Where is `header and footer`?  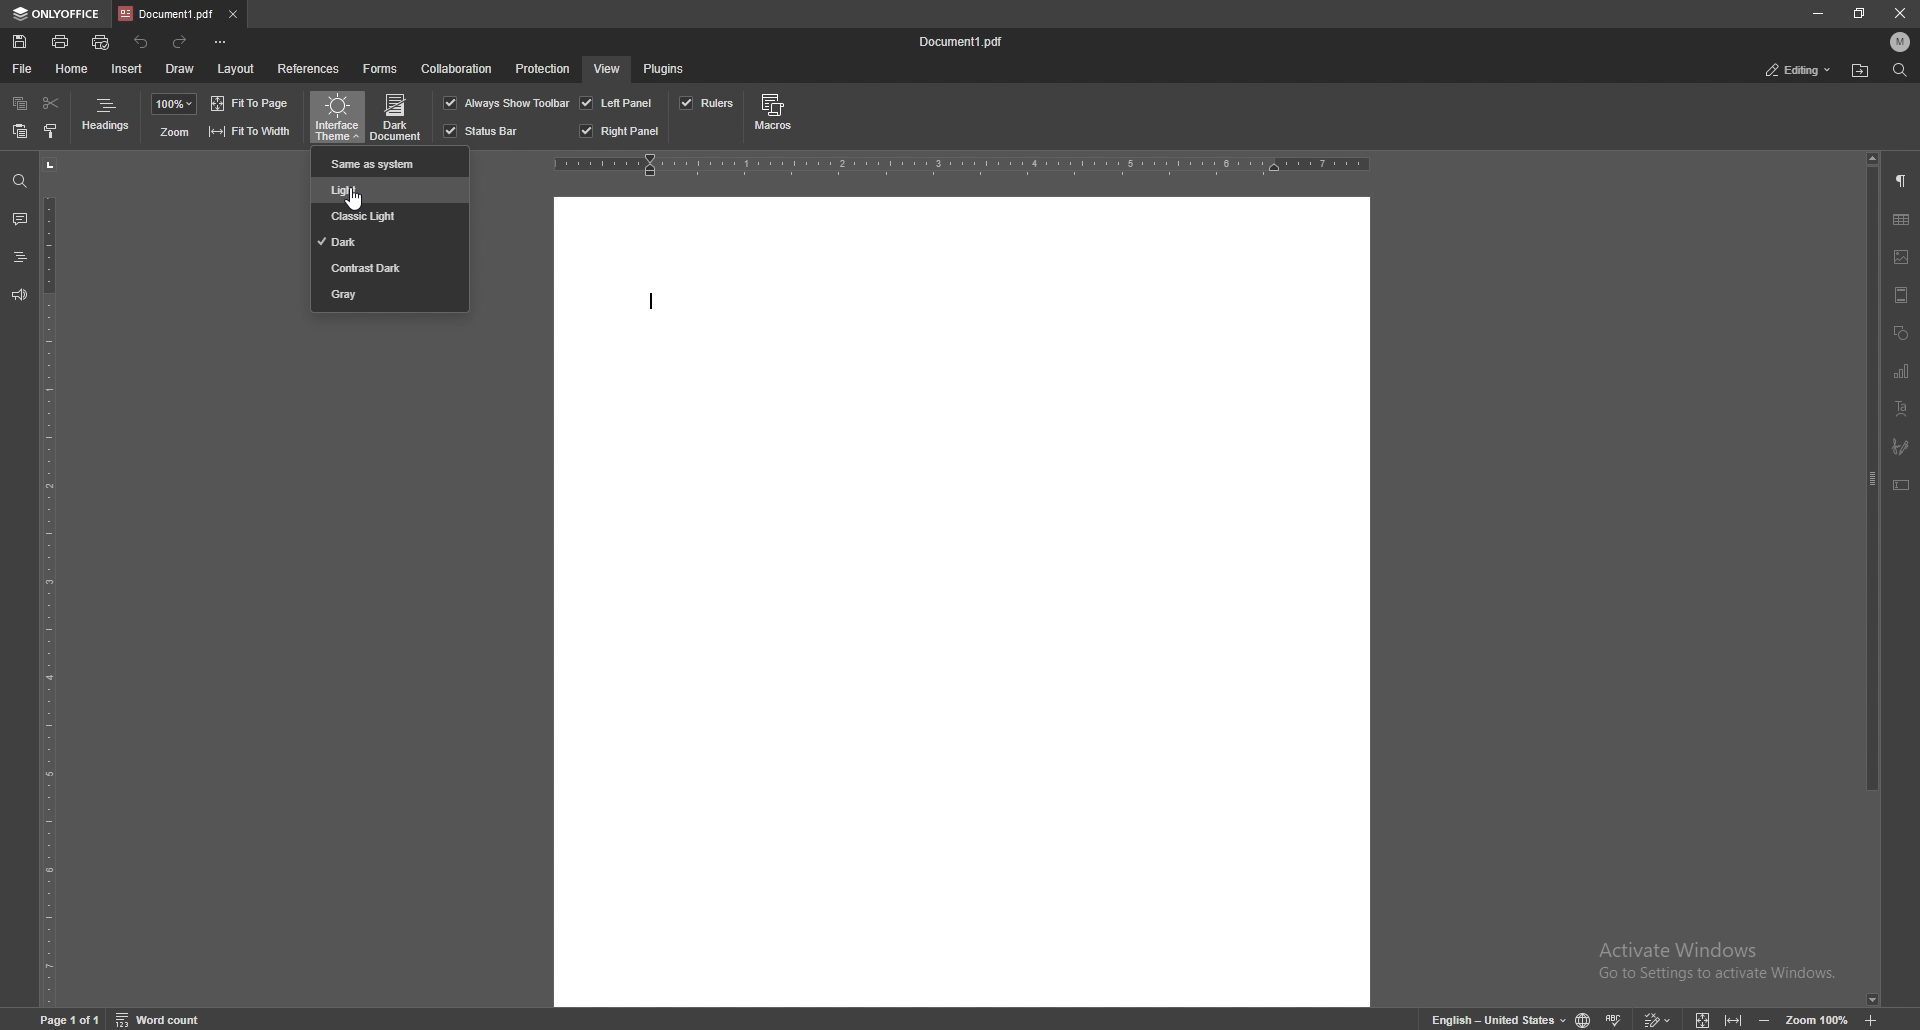 header and footer is located at coordinates (1900, 295).